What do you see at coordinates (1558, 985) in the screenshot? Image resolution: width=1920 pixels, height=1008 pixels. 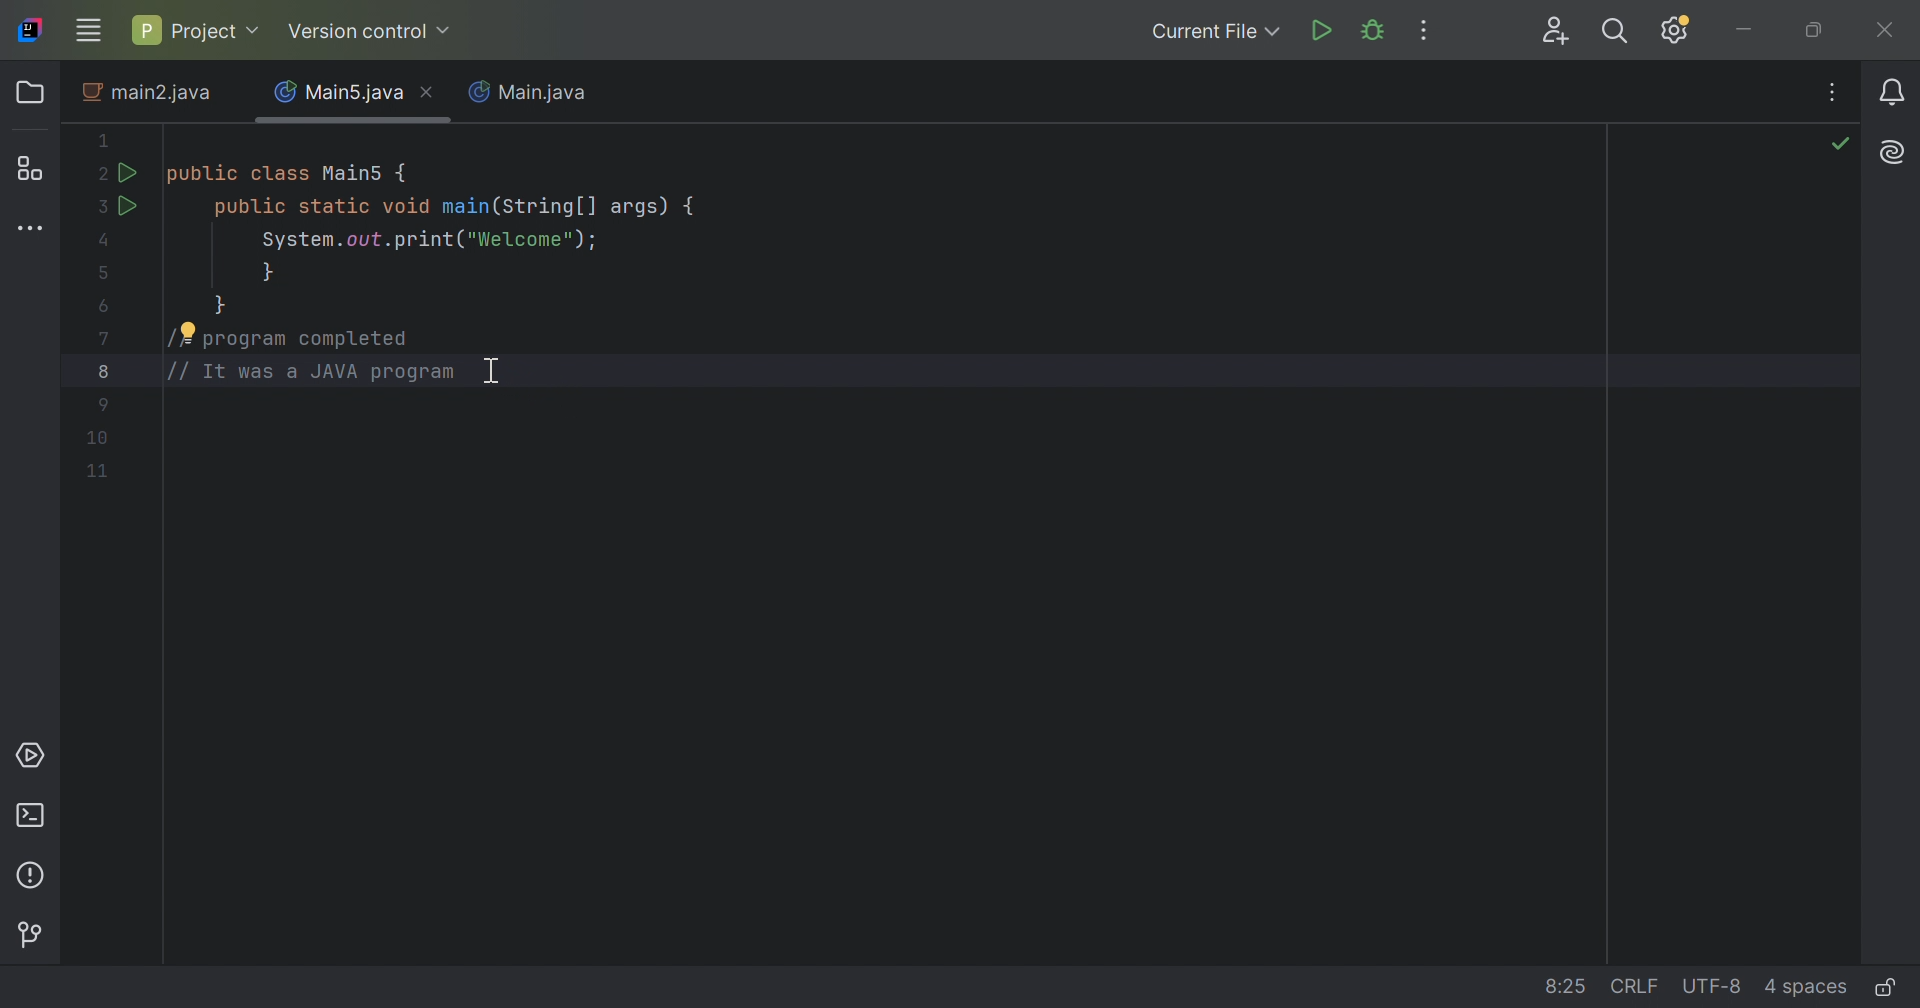 I see `8:25 (line details)` at bounding box center [1558, 985].